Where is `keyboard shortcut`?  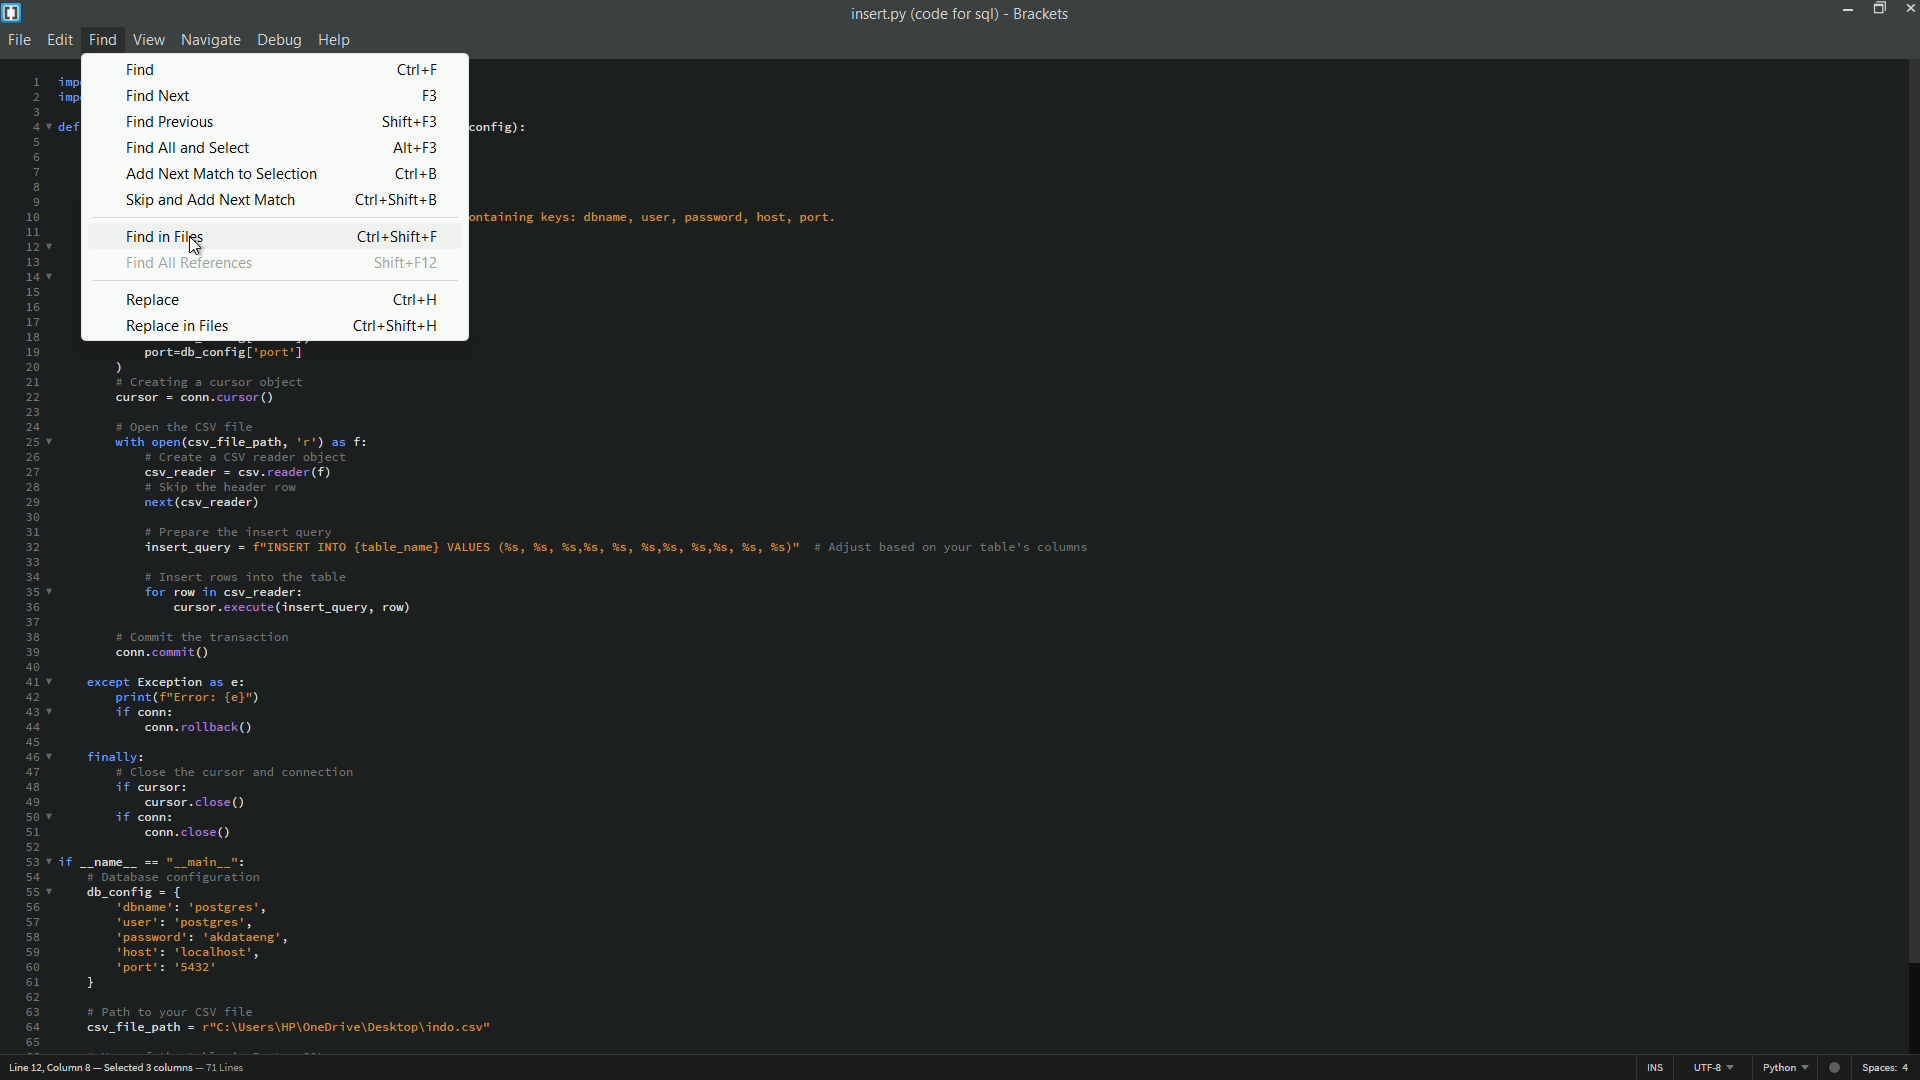 keyboard shortcut is located at coordinates (419, 69).